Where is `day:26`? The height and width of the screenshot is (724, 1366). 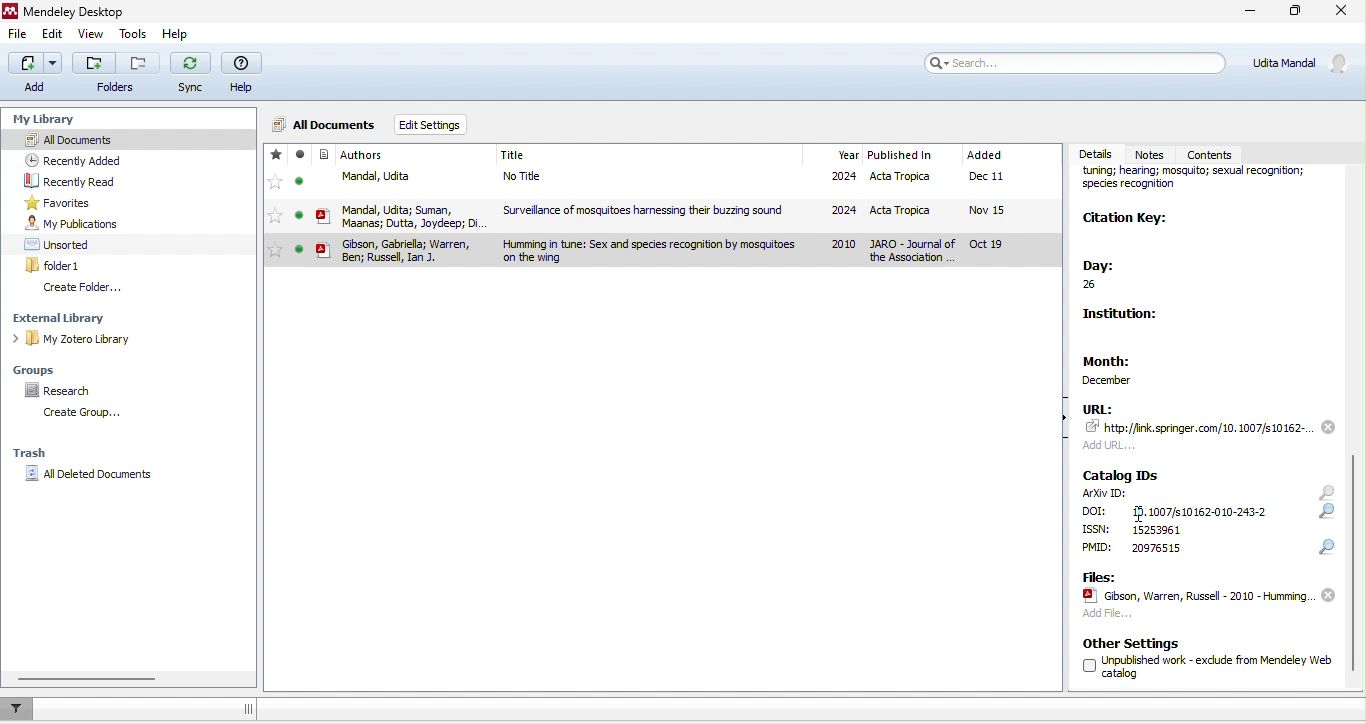 day:26 is located at coordinates (1110, 276).